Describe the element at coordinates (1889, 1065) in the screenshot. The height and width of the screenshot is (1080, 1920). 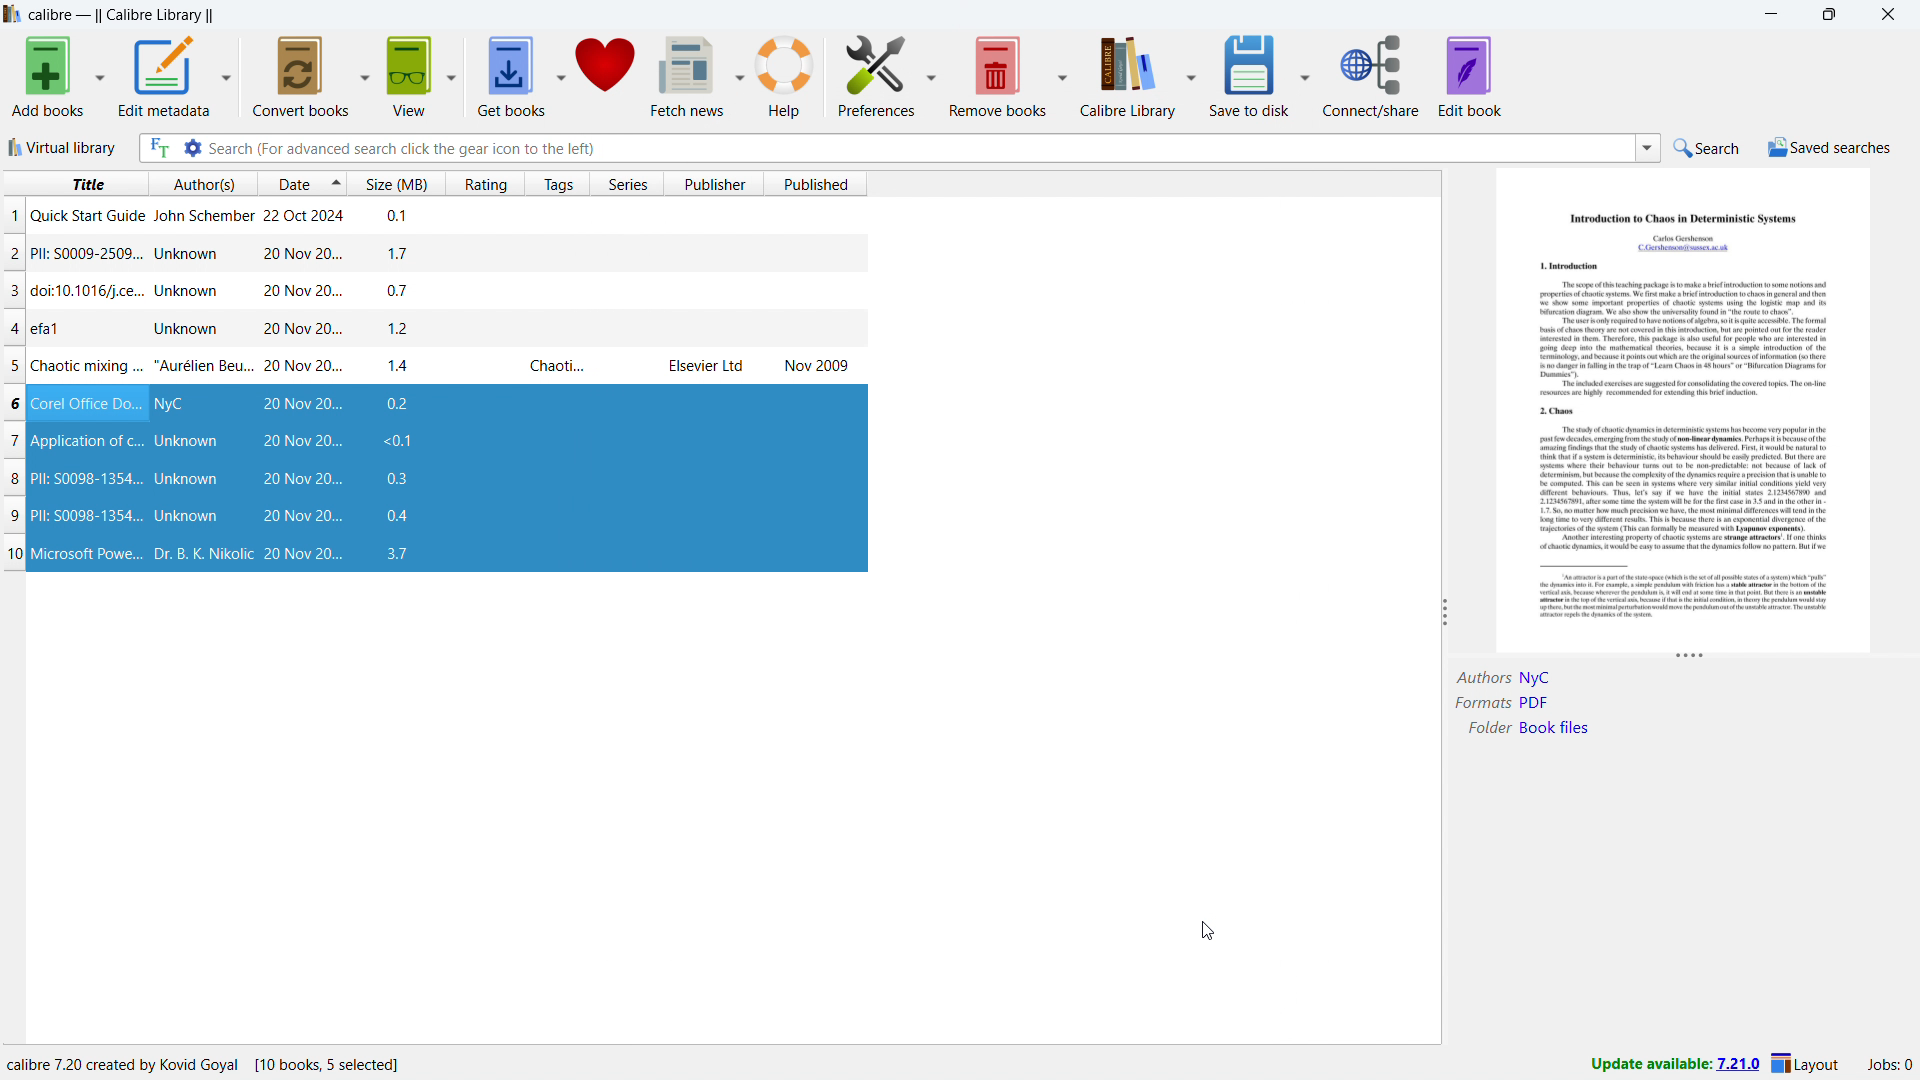
I see `active jobs` at that location.